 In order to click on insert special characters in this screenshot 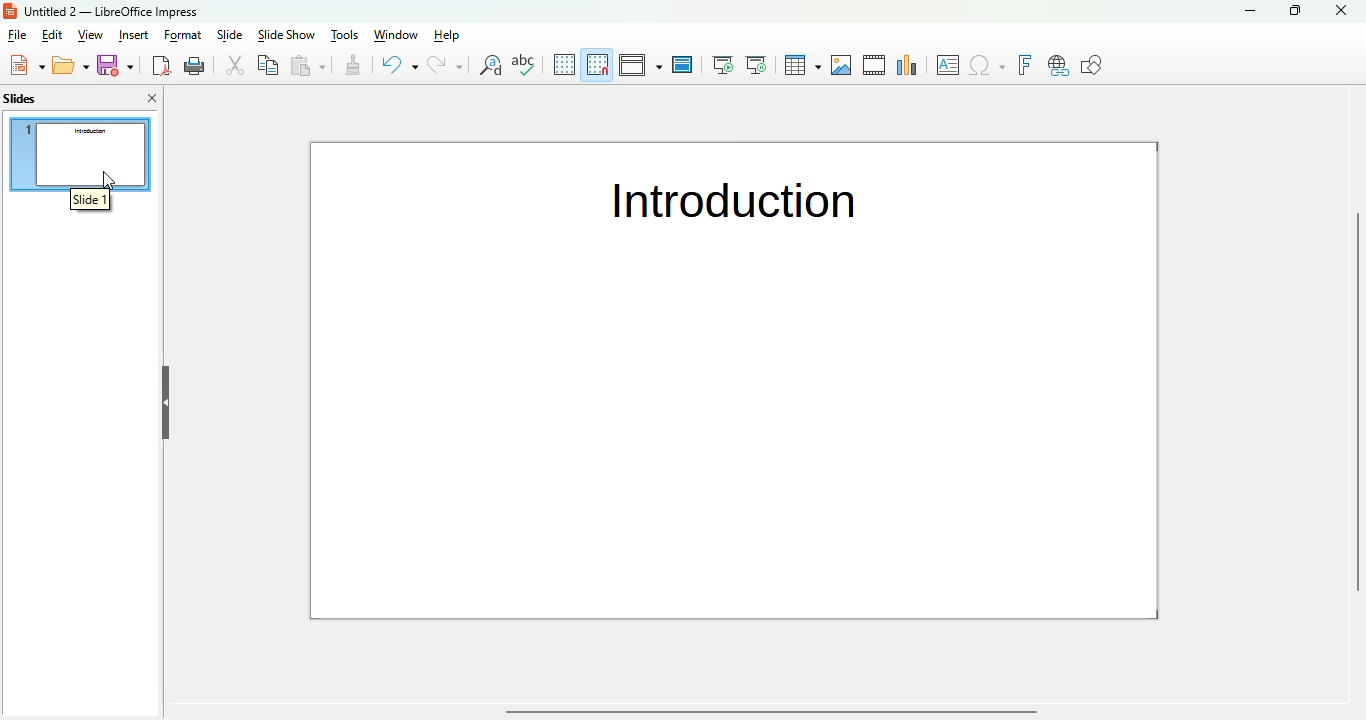, I will do `click(987, 65)`.